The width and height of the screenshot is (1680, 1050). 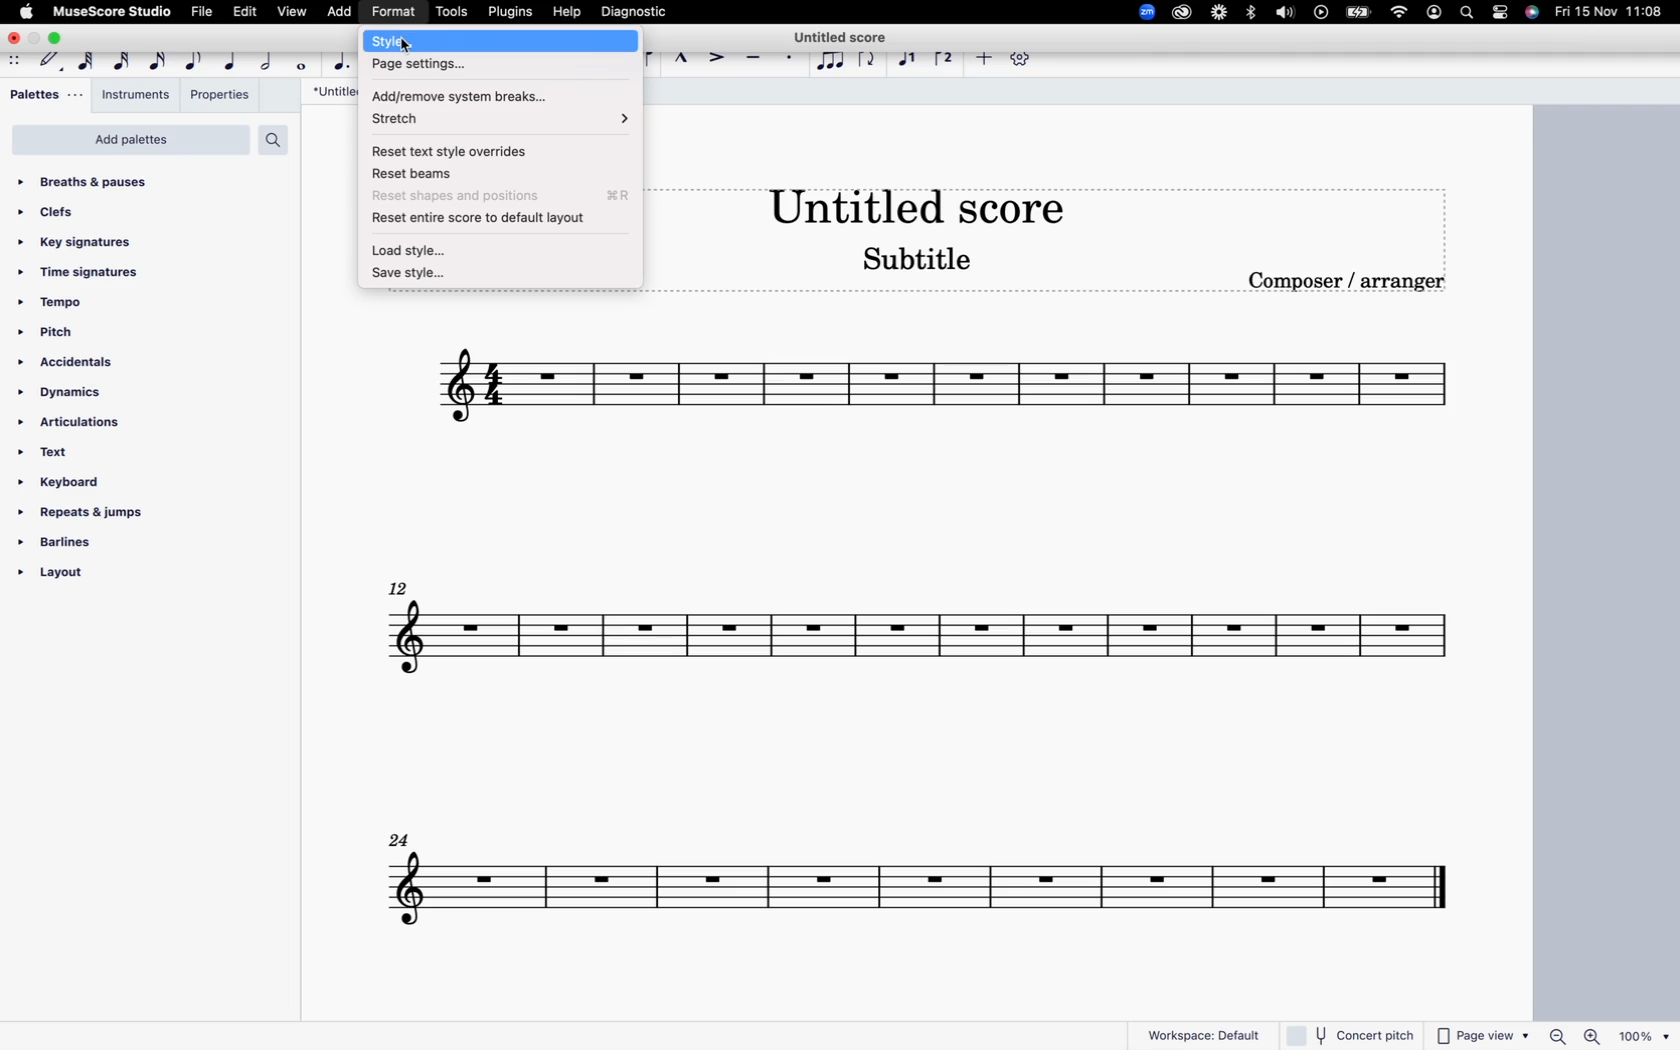 What do you see at coordinates (51, 64) in the screenshot?
I see `default` at bounding box center [51, 64].